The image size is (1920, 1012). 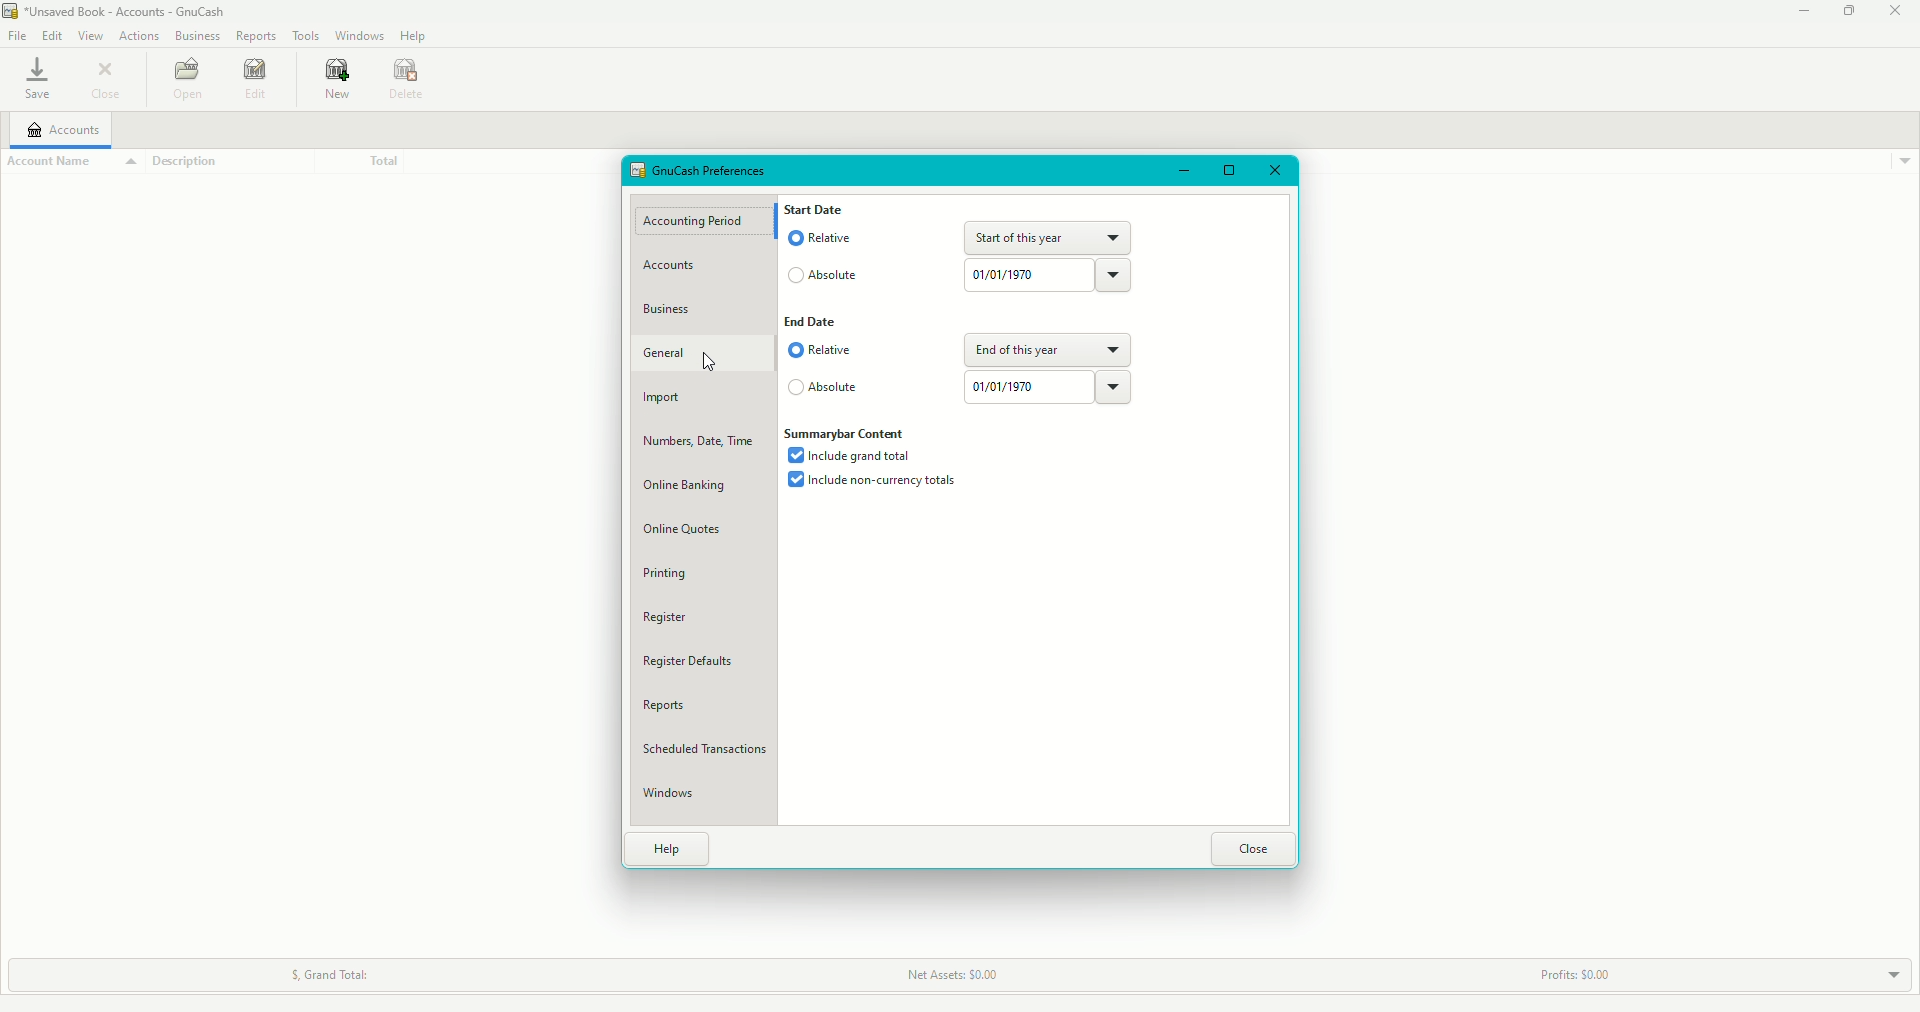 I want to click on Summarybar, so click(x=846, y=434).